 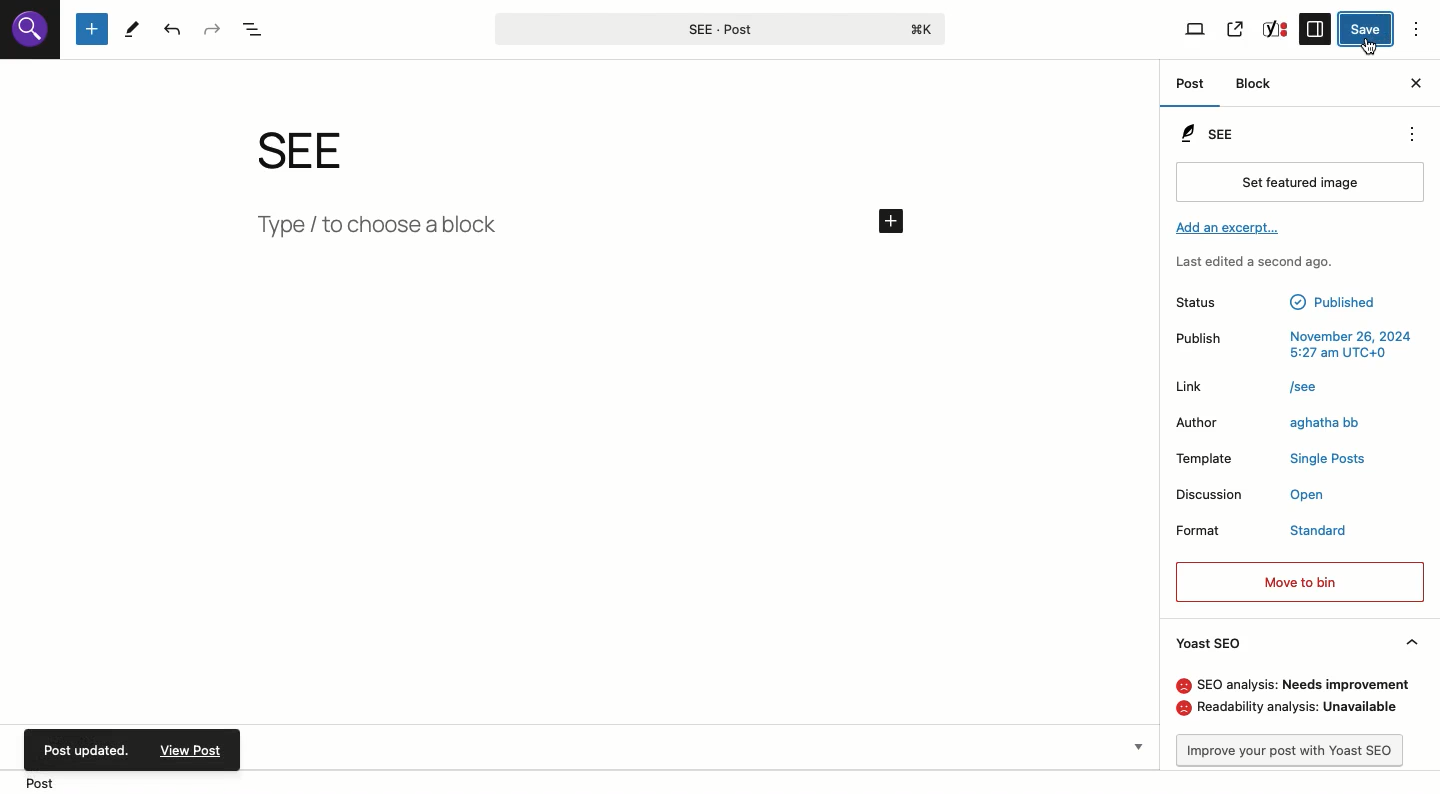 I want to click on Readability analysis: unavailable, so click(x=1294, y=710).